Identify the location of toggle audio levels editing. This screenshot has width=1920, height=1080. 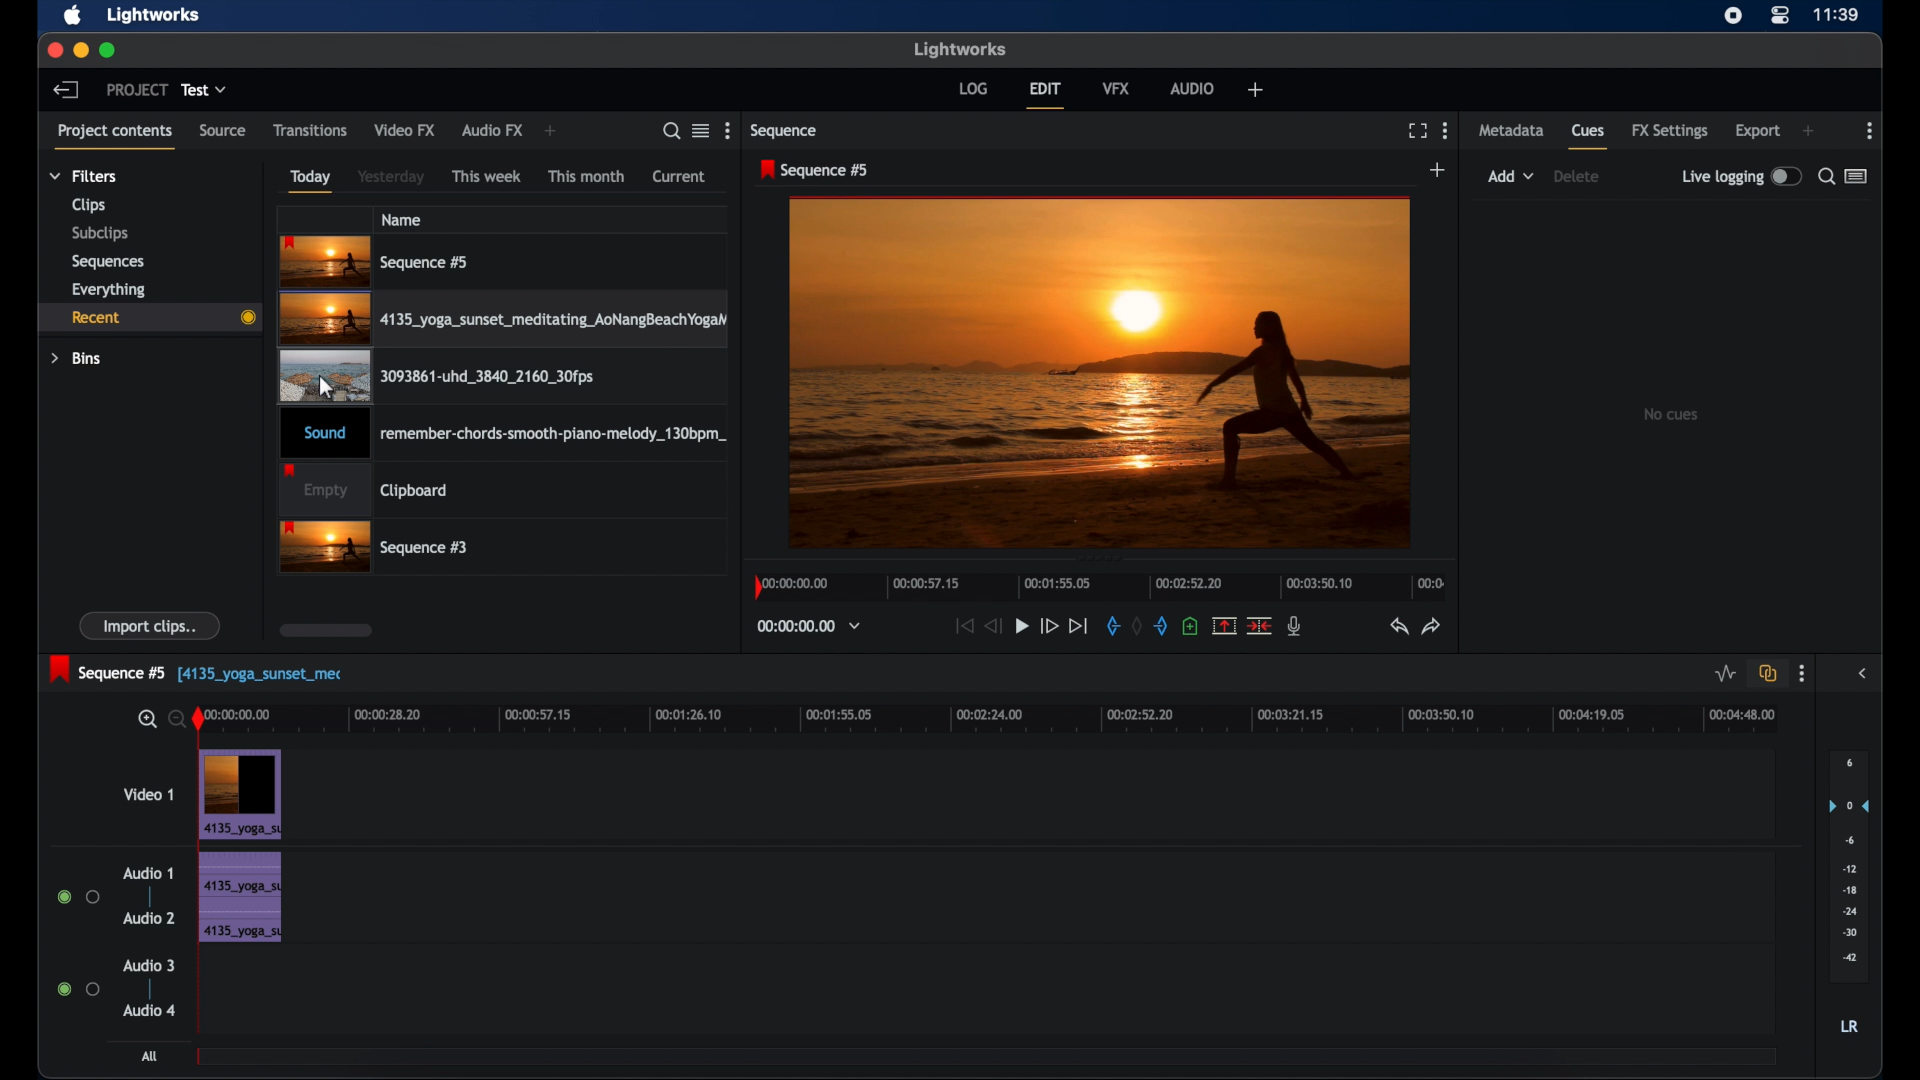
(1724, 674).